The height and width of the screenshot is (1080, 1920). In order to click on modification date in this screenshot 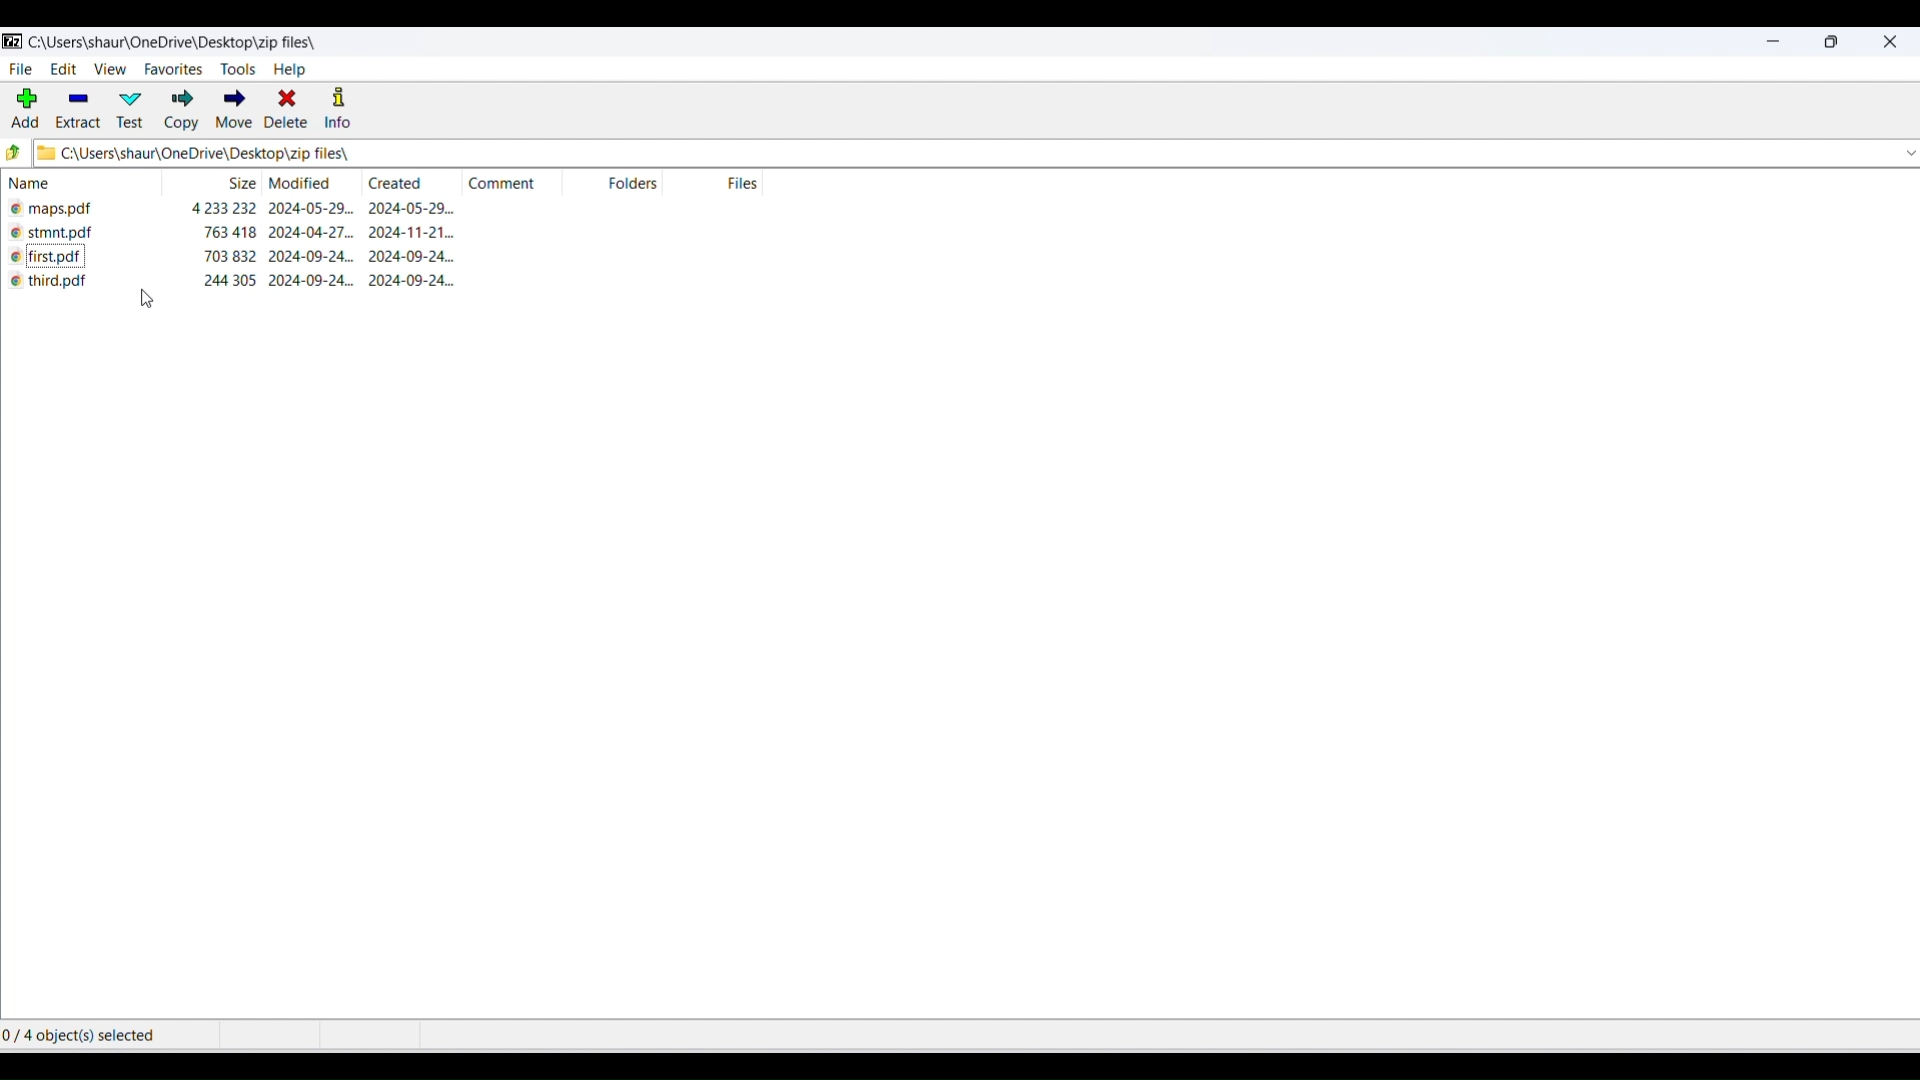, I will do `click(313, 260)`.